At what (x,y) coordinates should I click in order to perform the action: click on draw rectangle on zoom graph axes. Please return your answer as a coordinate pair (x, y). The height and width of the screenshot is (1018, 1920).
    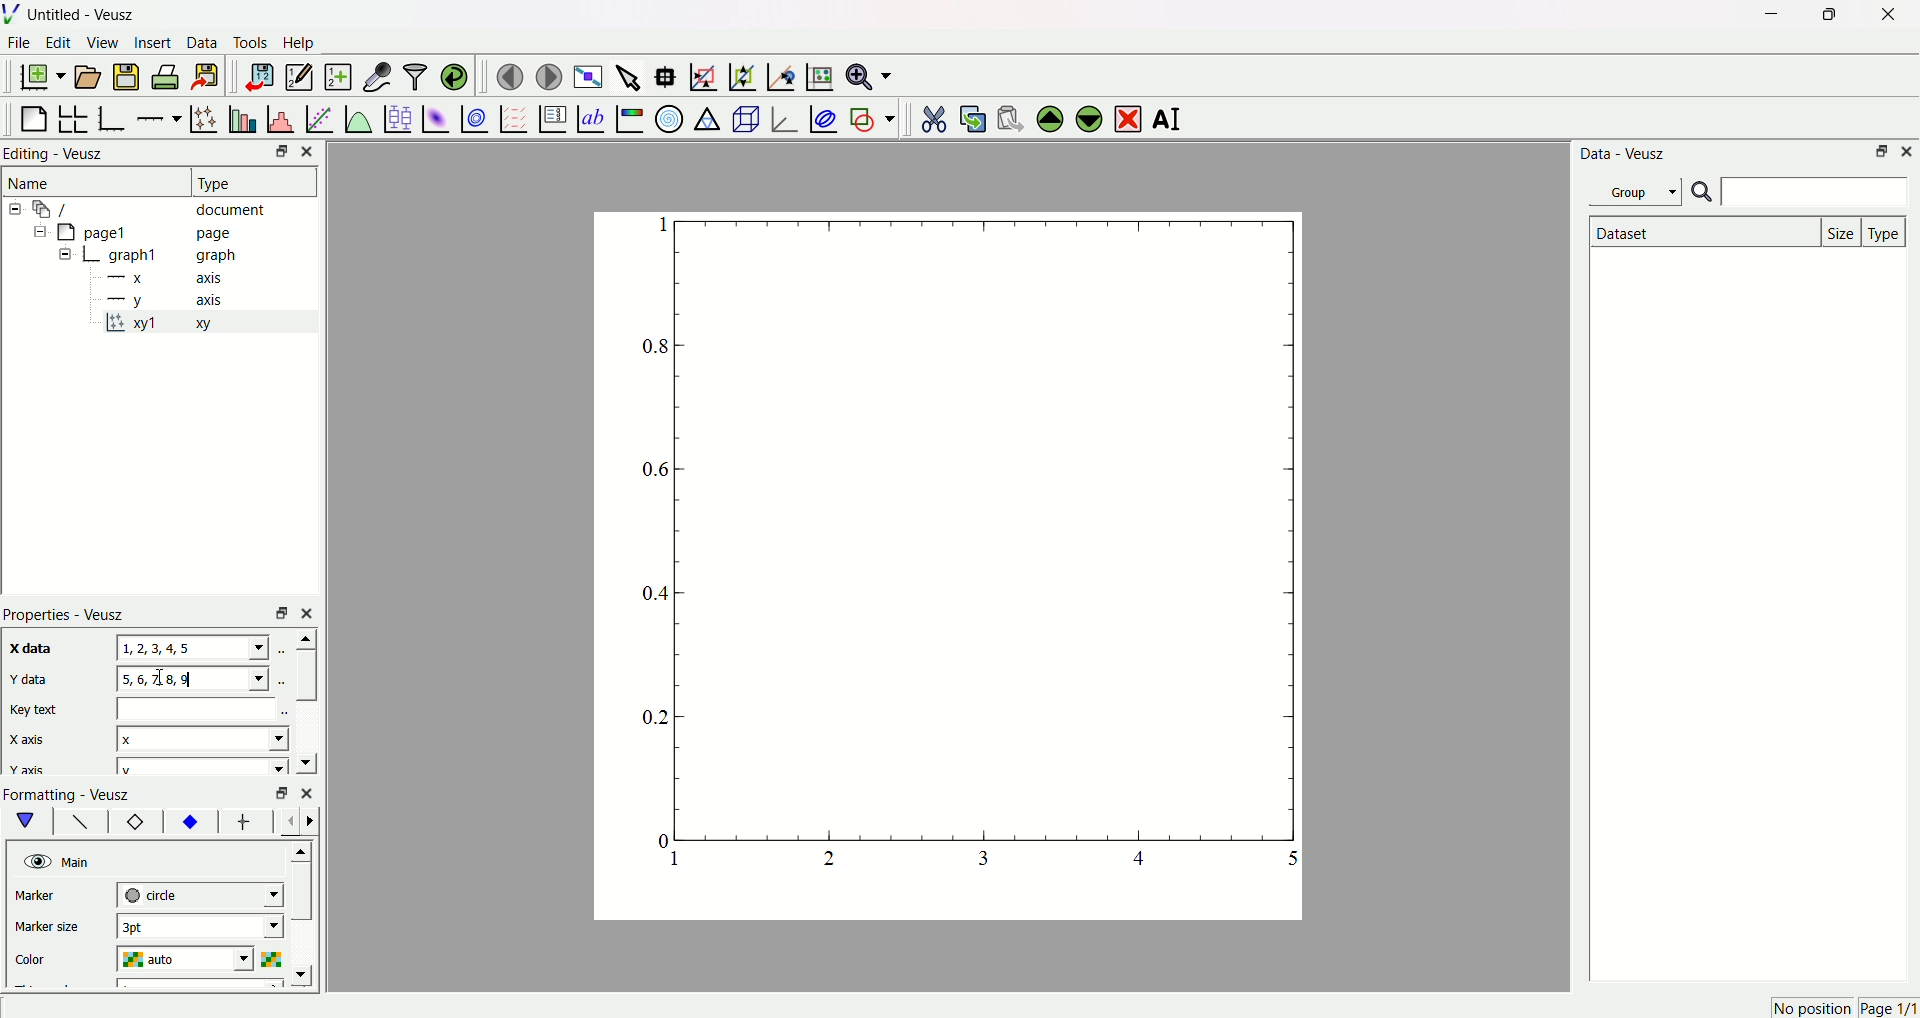
    Looking at the image, I should click on (703, 74).